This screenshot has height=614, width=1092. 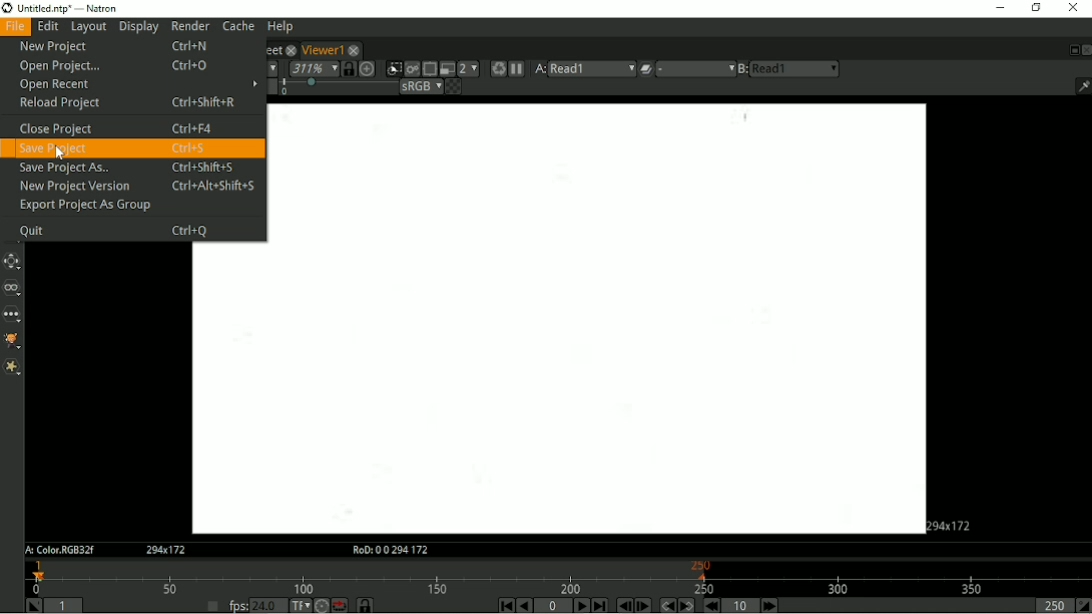 I want to click on Close, so click(x=1086, y=50).